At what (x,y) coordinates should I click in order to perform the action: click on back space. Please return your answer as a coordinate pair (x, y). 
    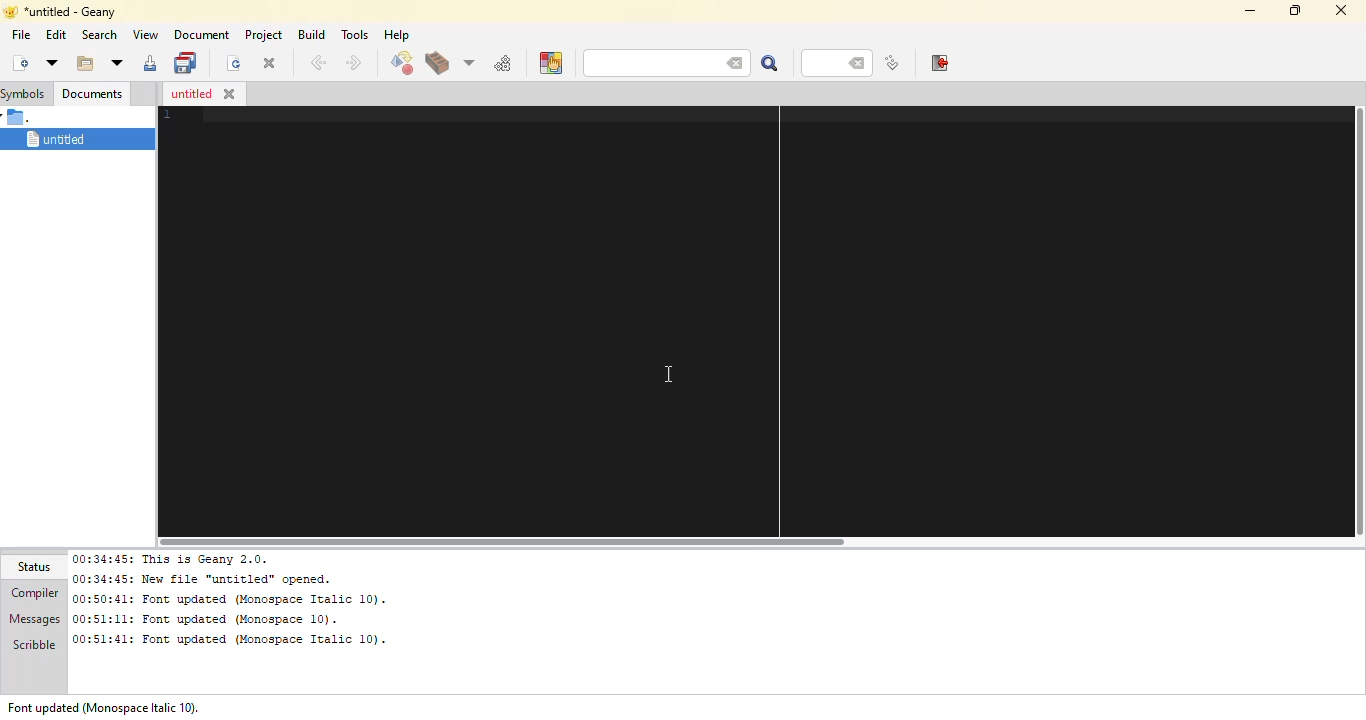
    Looking at the image, I should click on (859, 64).